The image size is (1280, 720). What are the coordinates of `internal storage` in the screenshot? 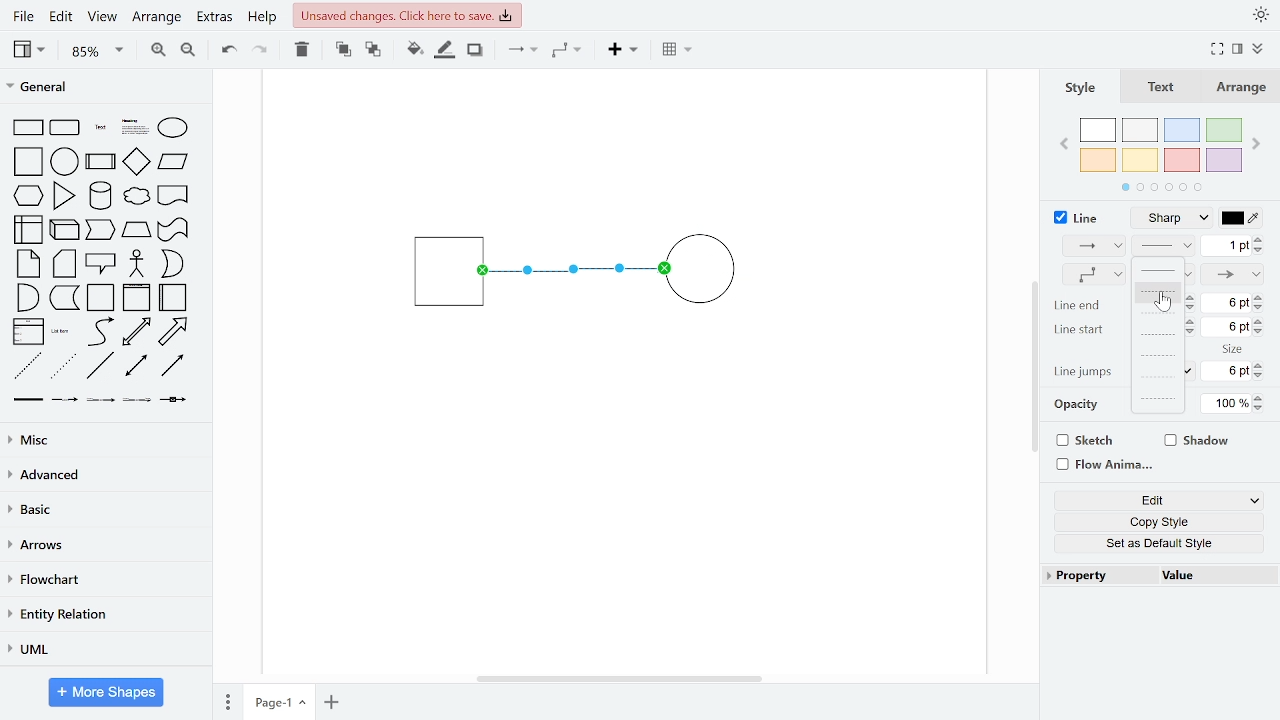 It's located at (30, 231).